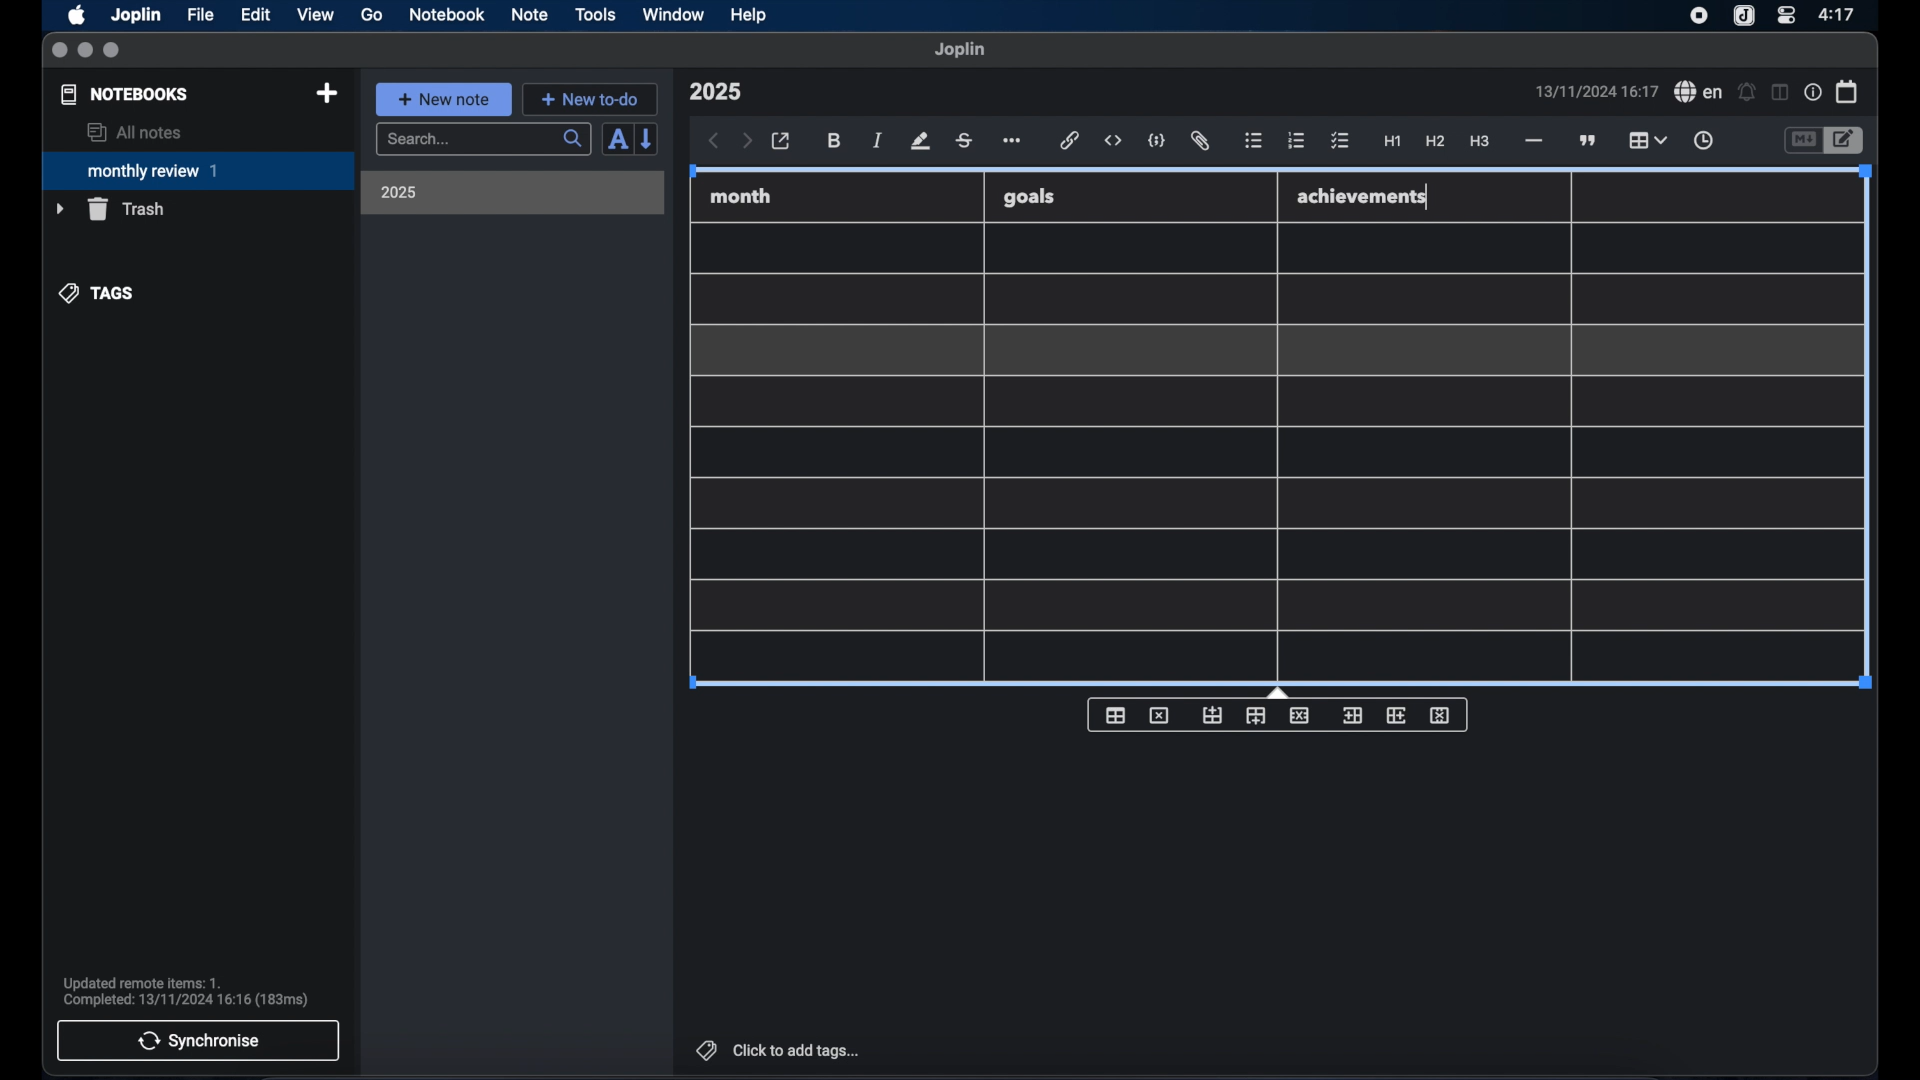  Describe the element at coordinates (960, 49) in the screenshot. I see `joplin` at that location.